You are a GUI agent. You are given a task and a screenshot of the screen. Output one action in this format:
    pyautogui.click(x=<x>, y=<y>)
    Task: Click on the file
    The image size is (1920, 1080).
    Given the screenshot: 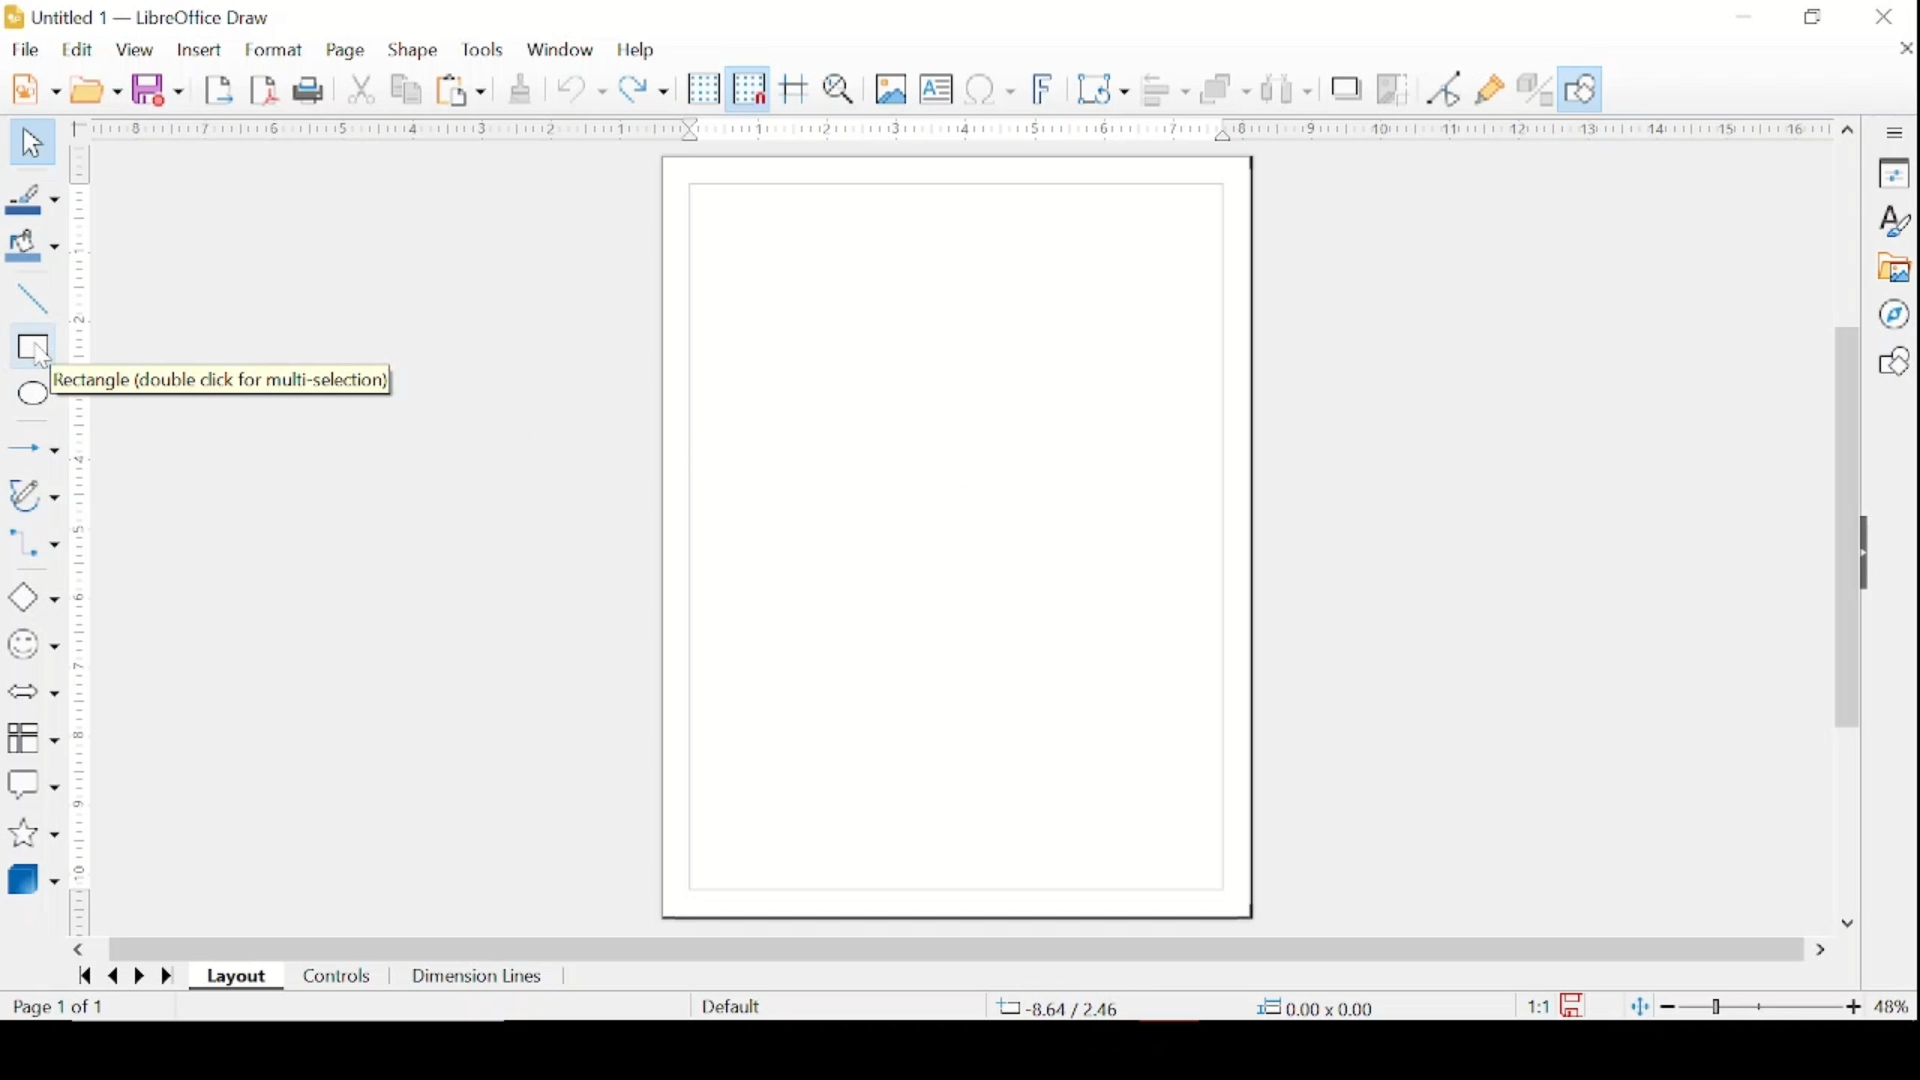 What is the action you would take?
    pyautogui.click(x=25, y=49)
    